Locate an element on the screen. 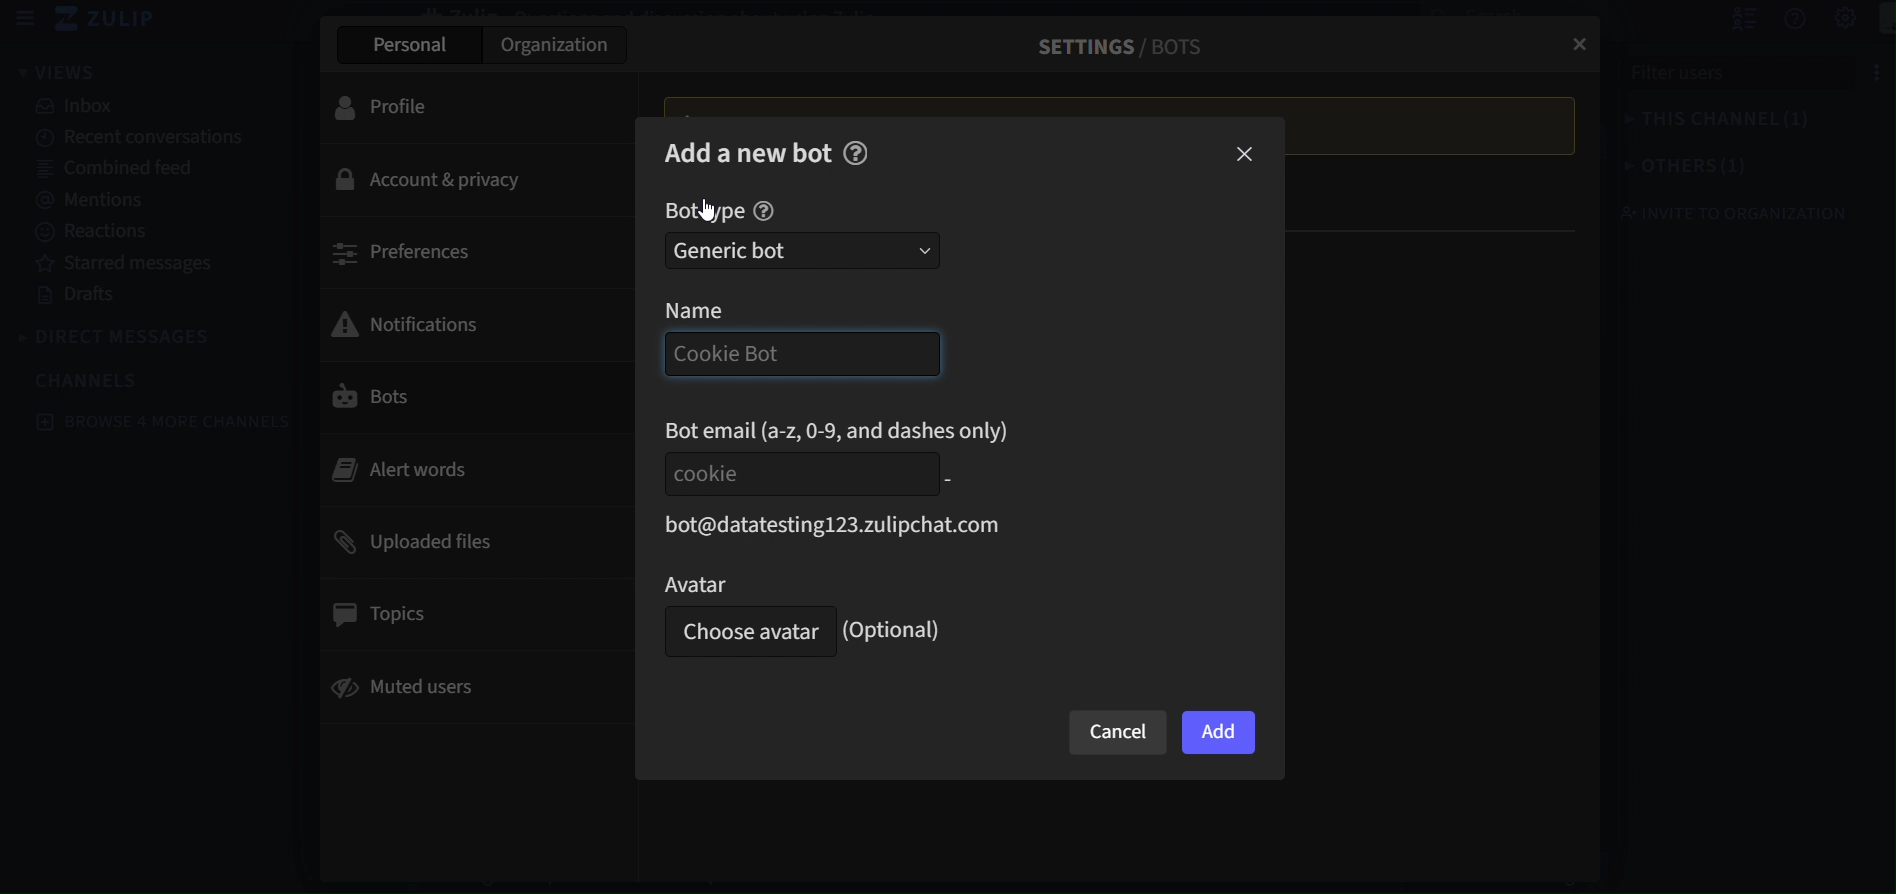  Cookie Bot is located at coordinates (796, 355).